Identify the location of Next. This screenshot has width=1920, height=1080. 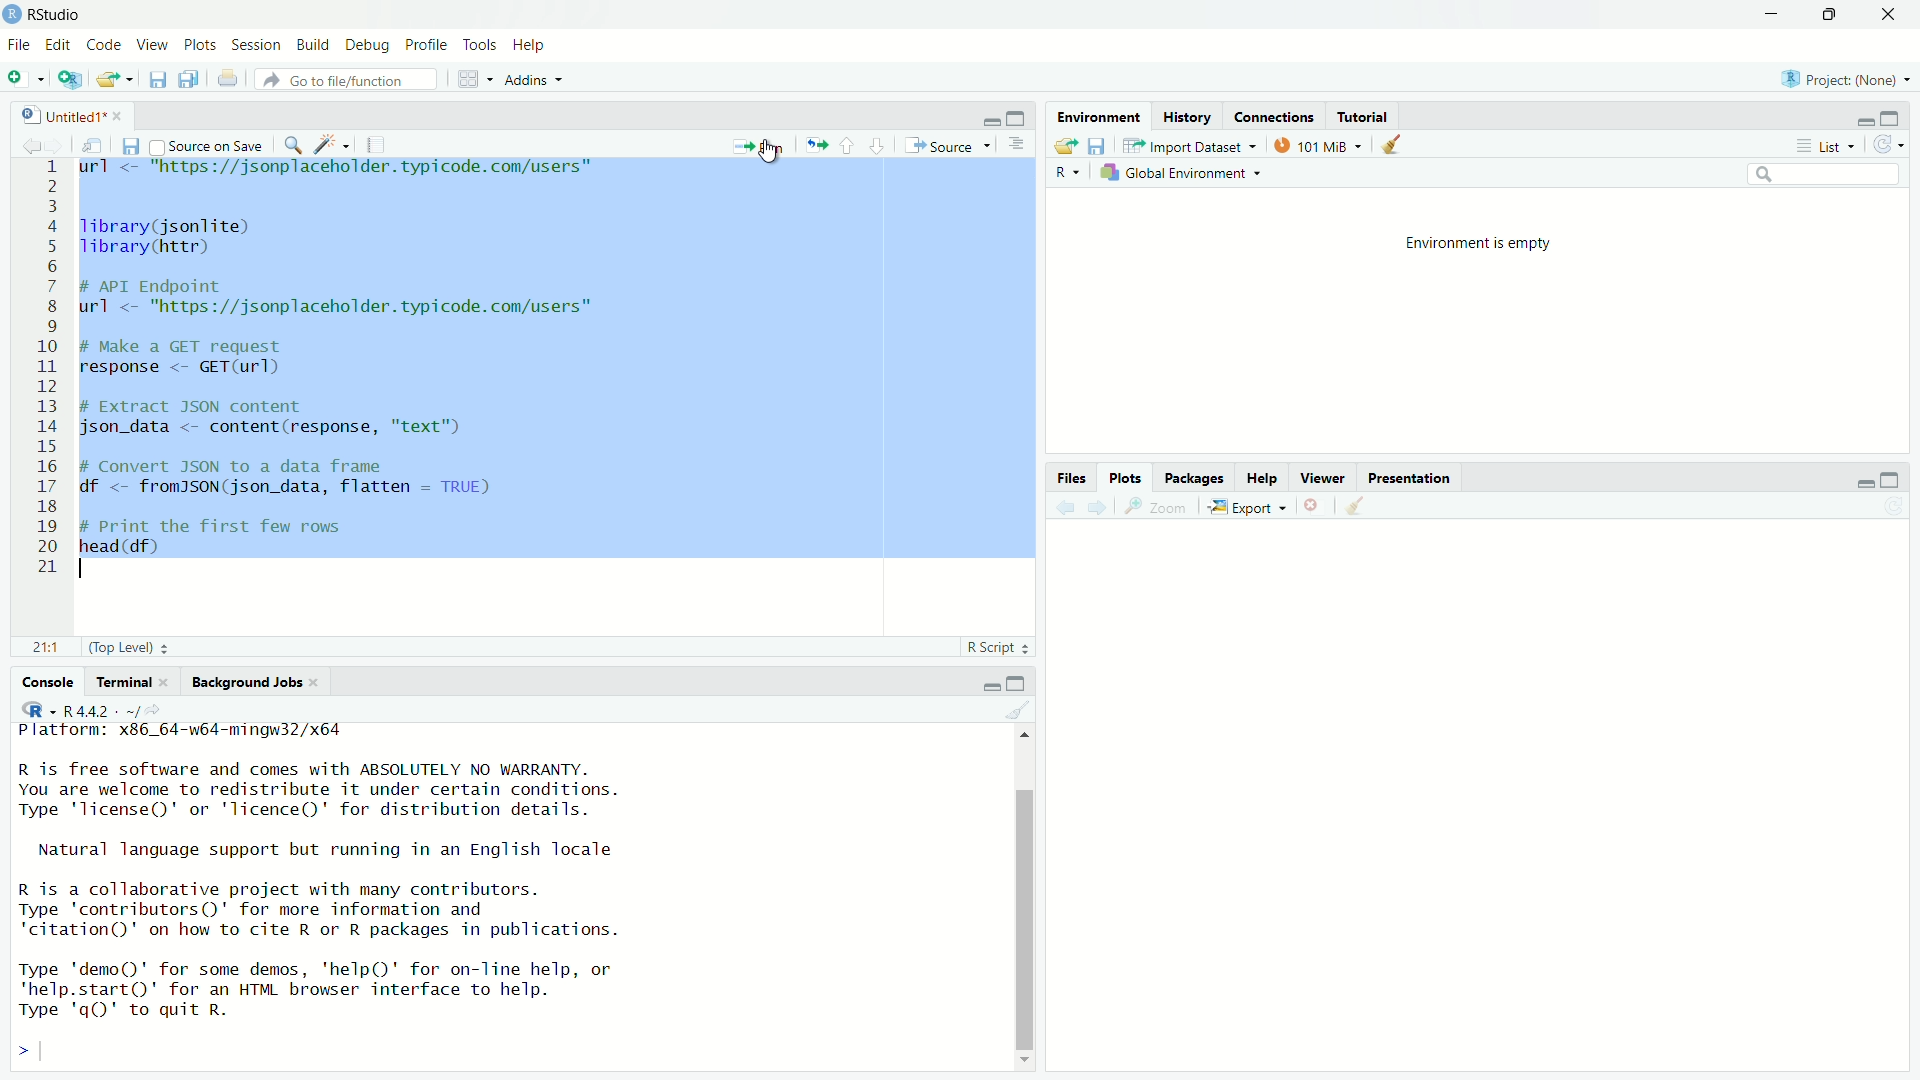
(1100, 509).